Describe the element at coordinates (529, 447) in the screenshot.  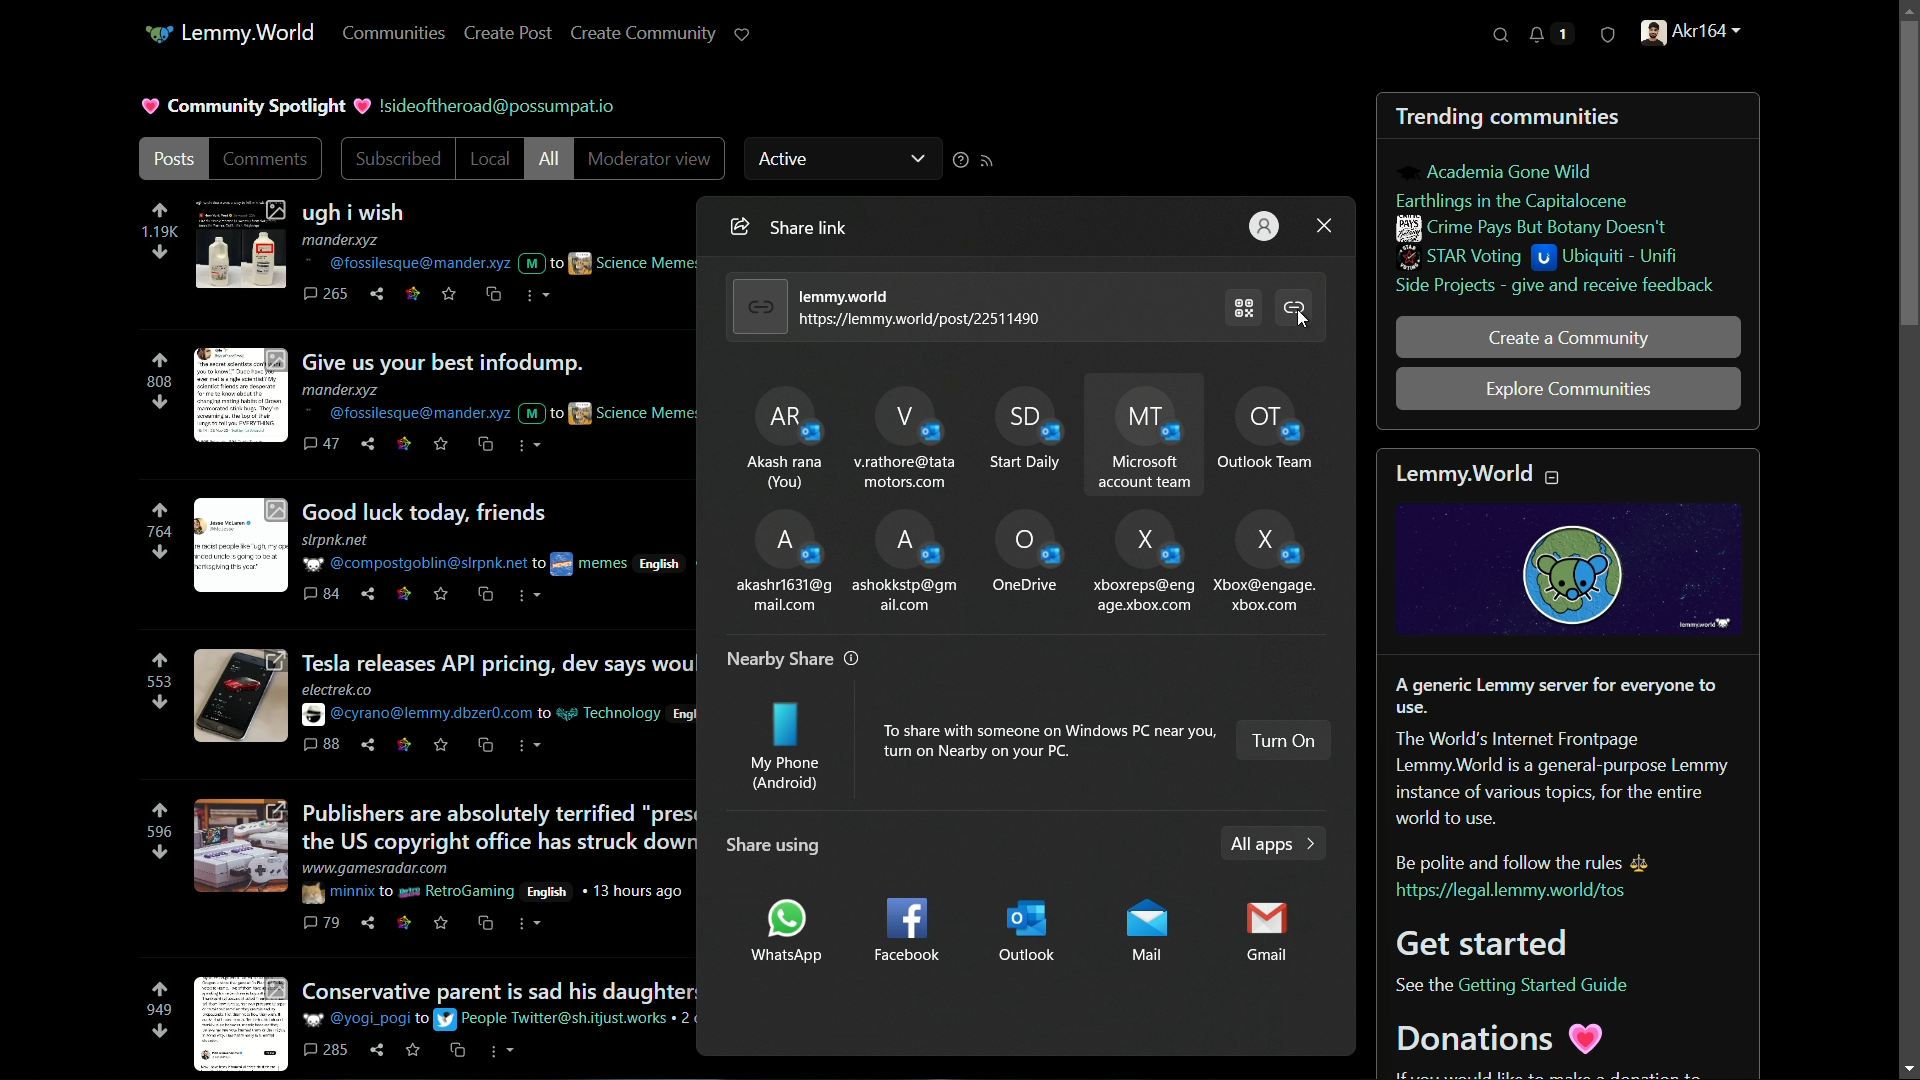
I see `more actions` at that location.